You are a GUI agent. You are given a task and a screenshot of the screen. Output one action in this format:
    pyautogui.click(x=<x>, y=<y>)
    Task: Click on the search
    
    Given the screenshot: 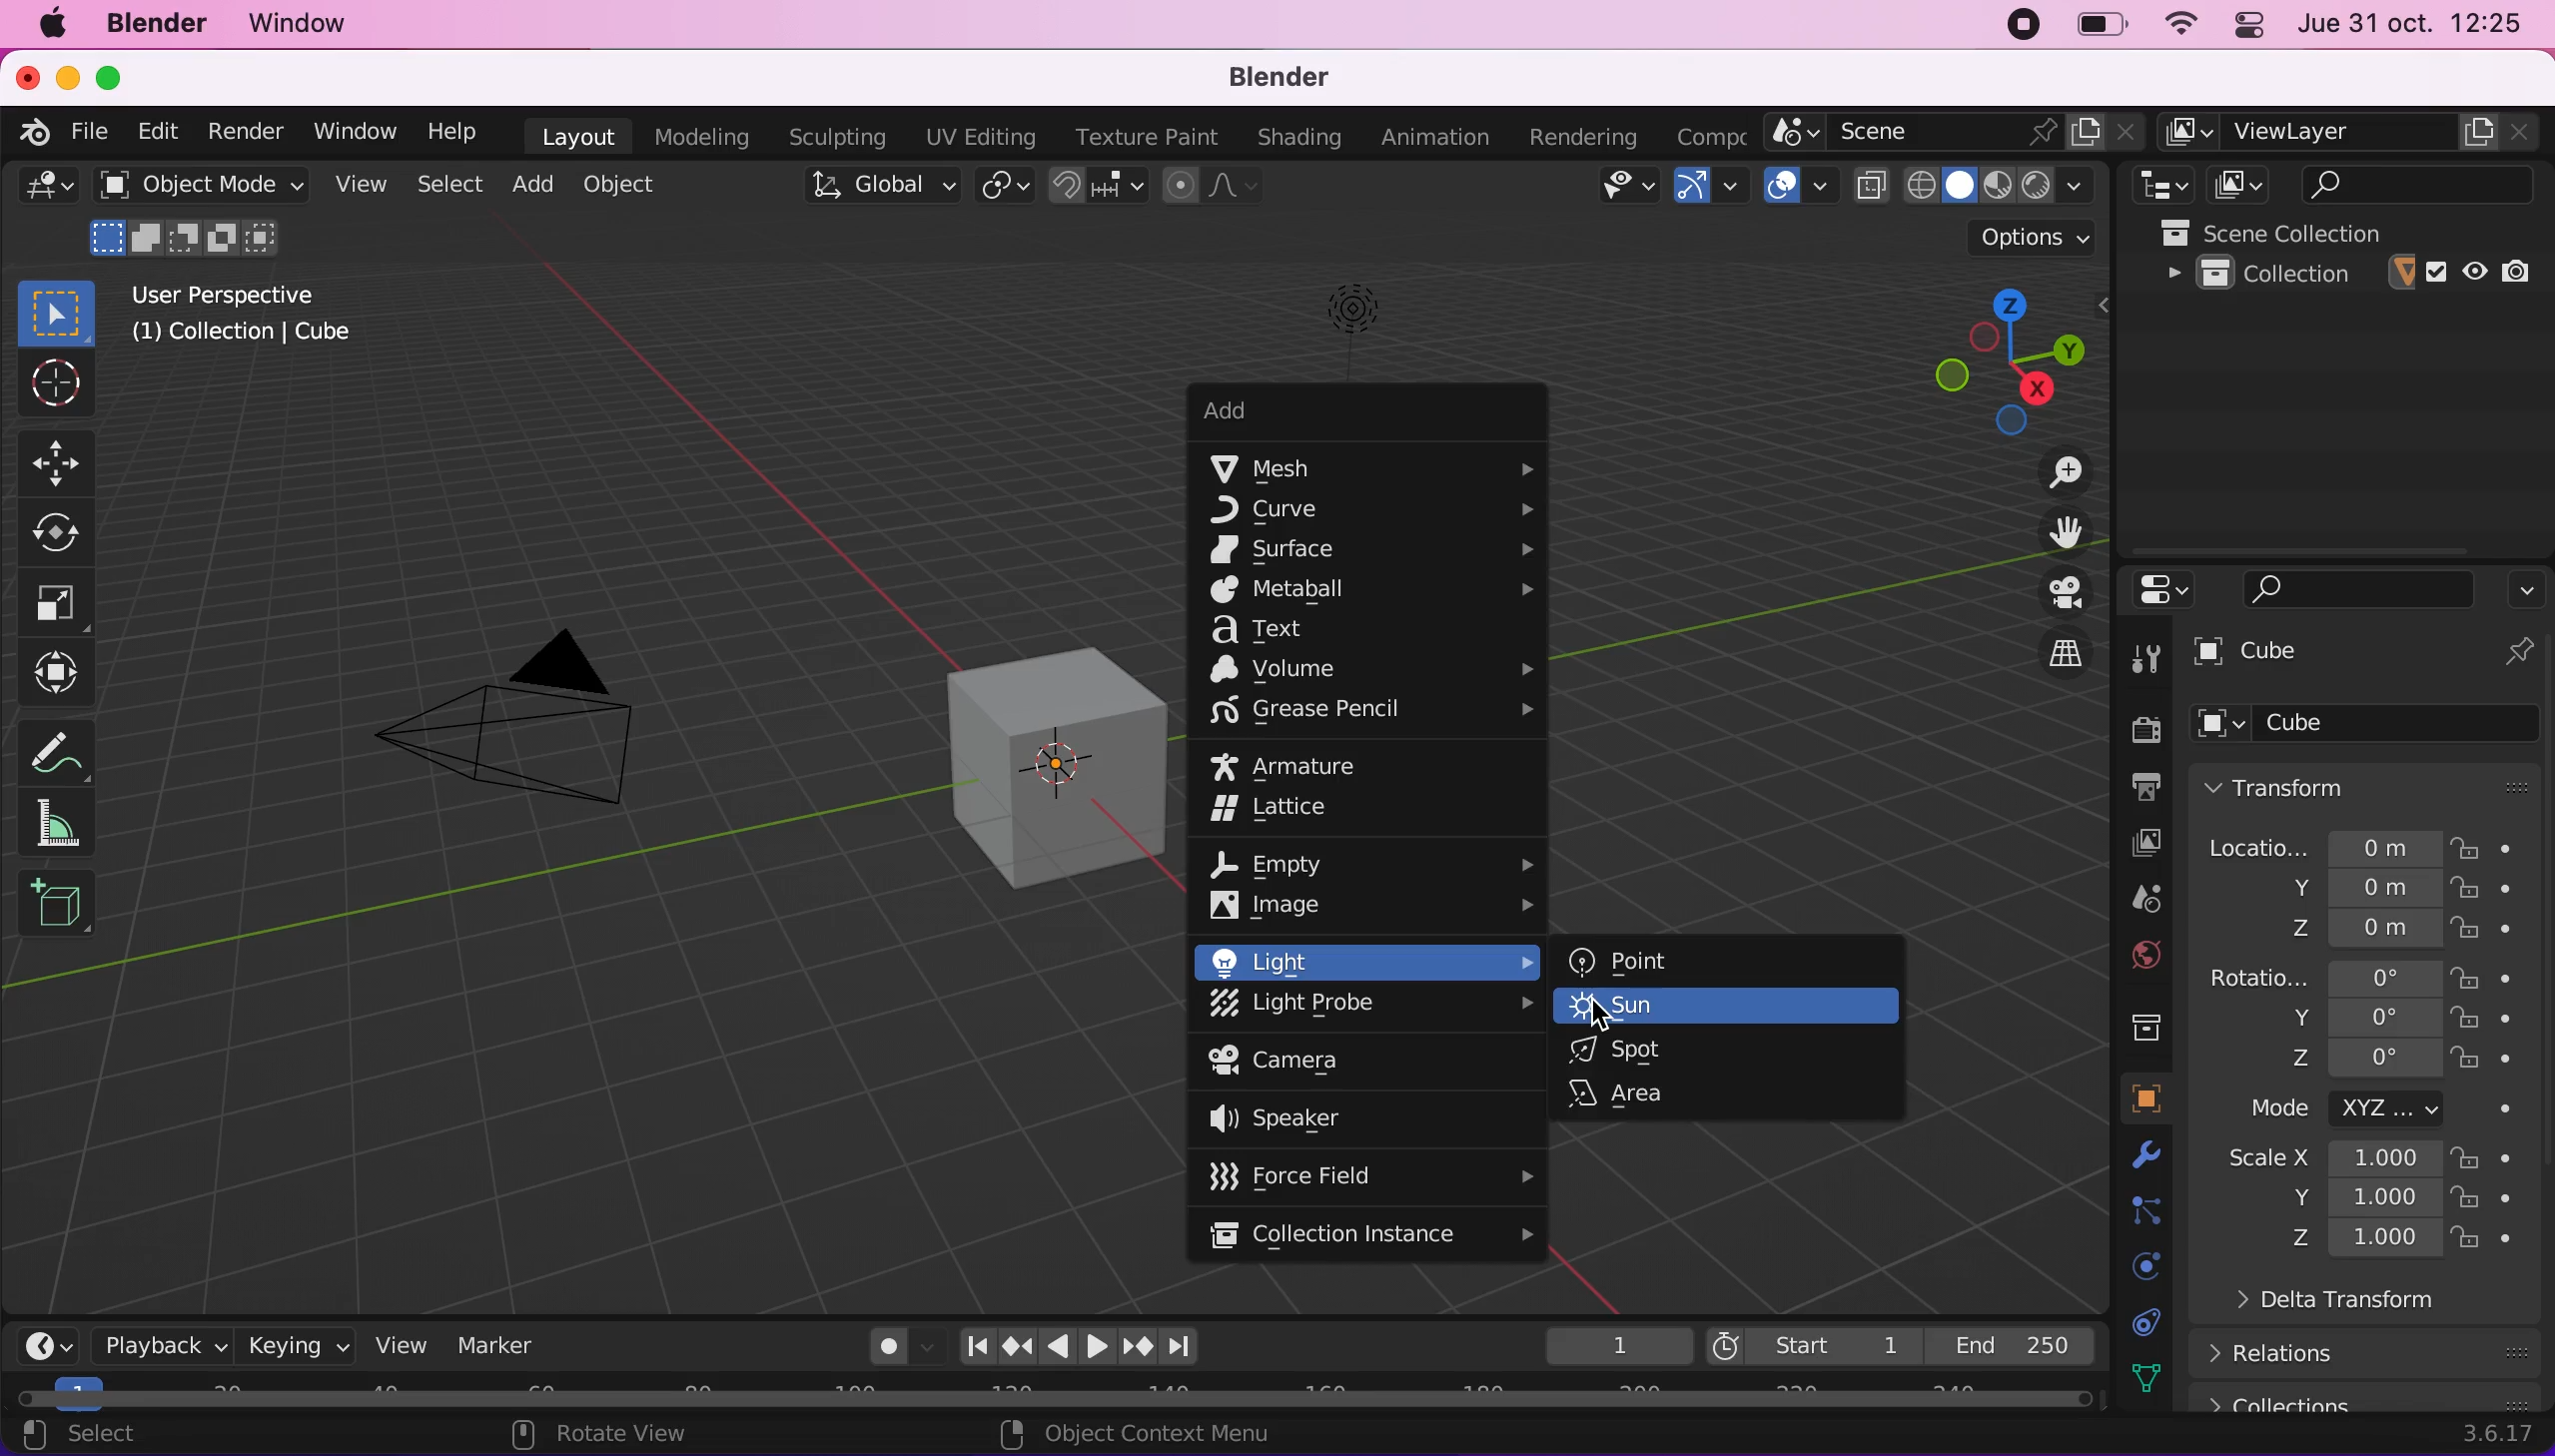 What is the action you would take?
    pyautogui.click(x=2403, y=183)
    